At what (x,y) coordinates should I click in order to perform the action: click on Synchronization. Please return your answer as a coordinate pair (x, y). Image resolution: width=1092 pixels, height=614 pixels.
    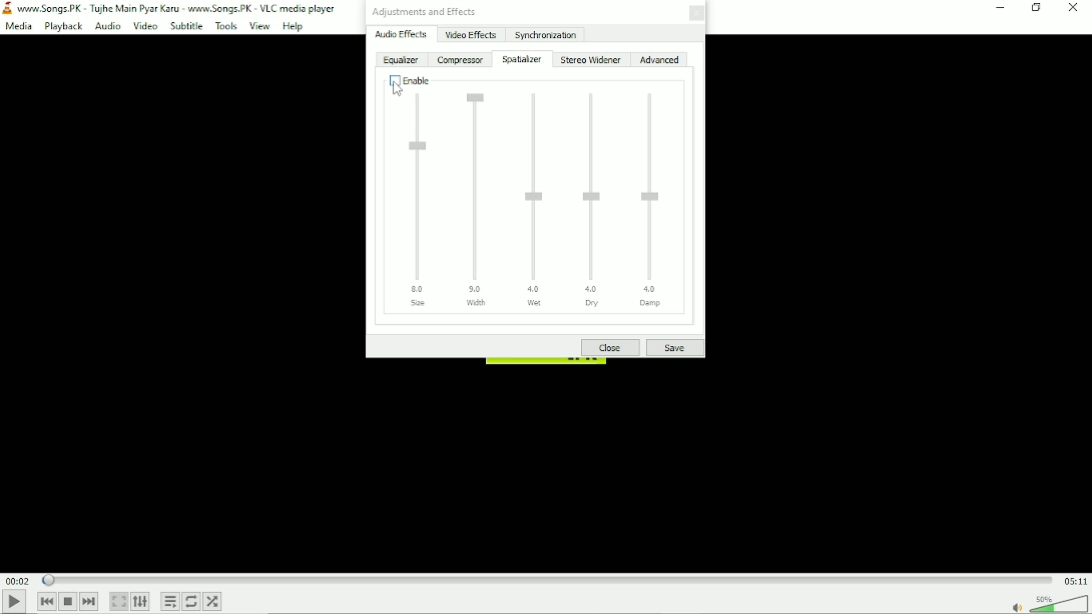
    Looking at the image, I should click on (545, 34).